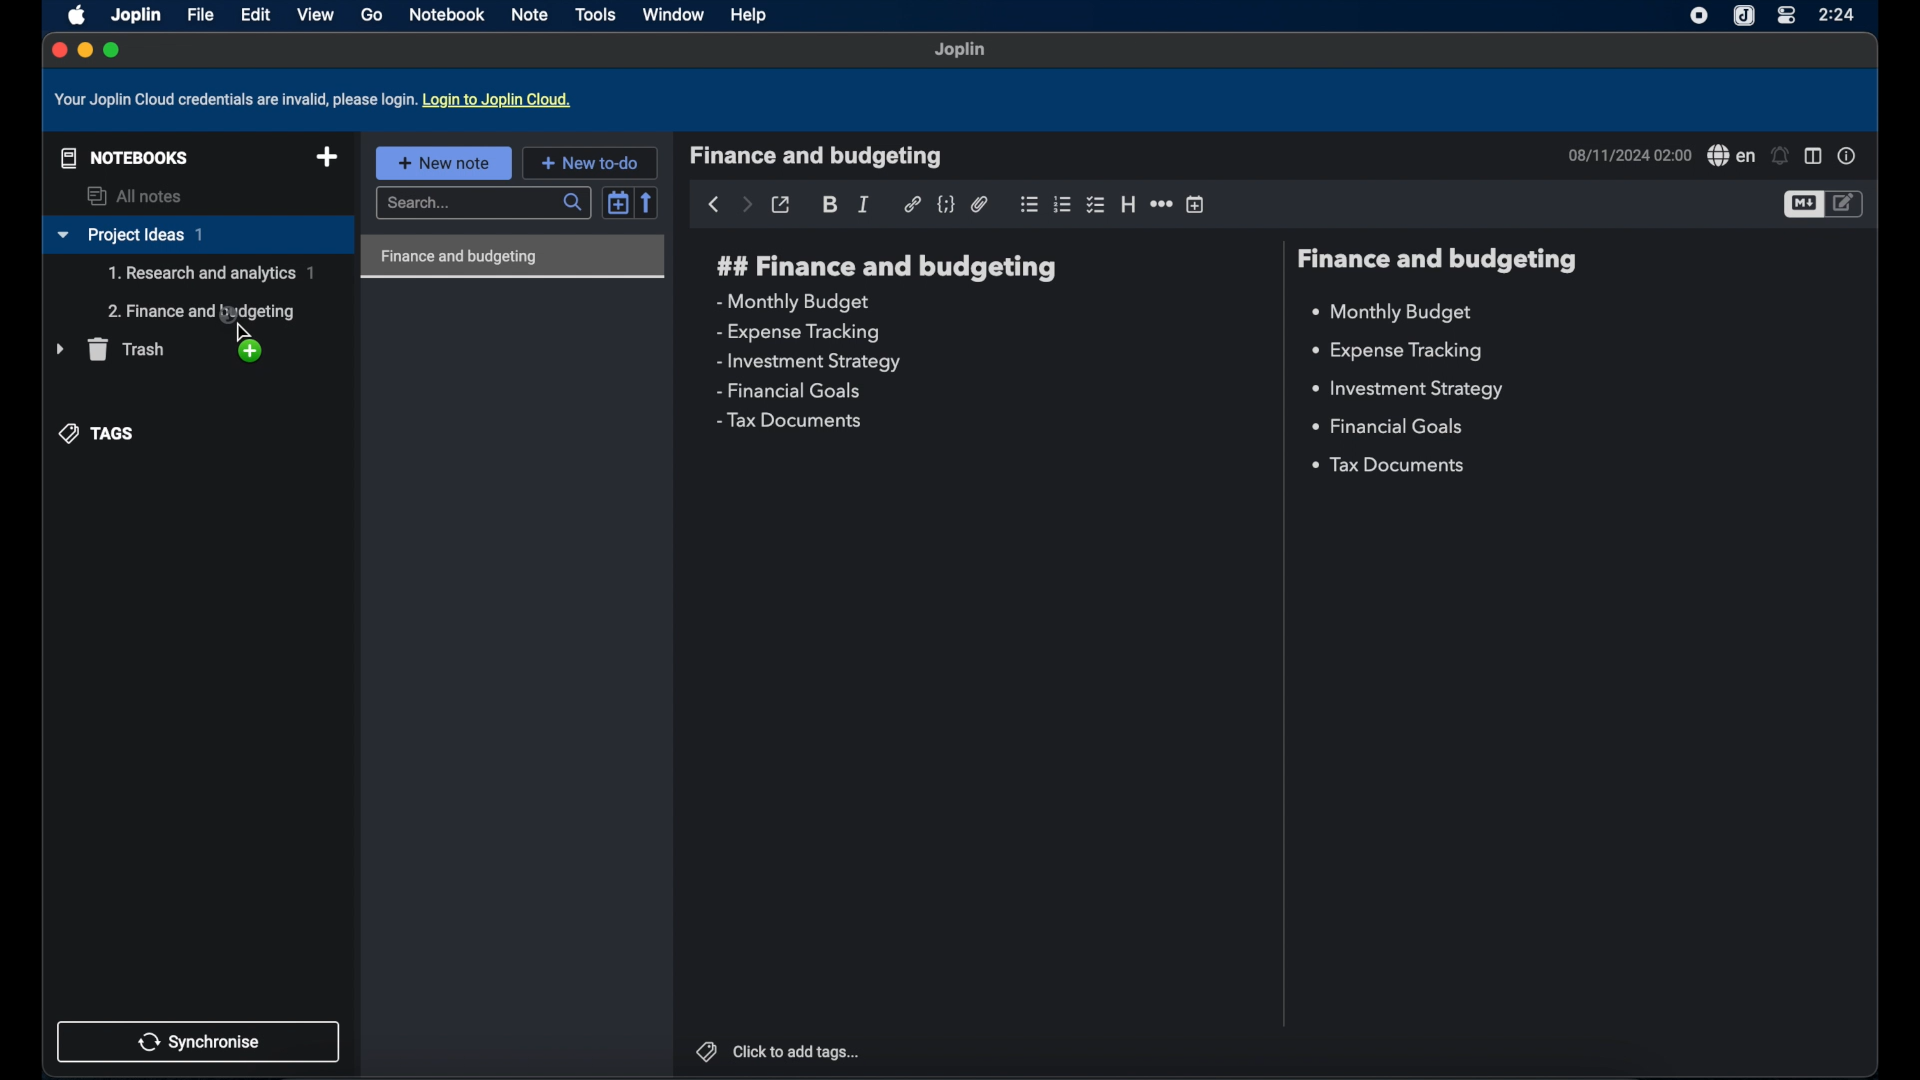  Describe the element at coordinates (750, 17) in the screenshot. I see `help` at that location.